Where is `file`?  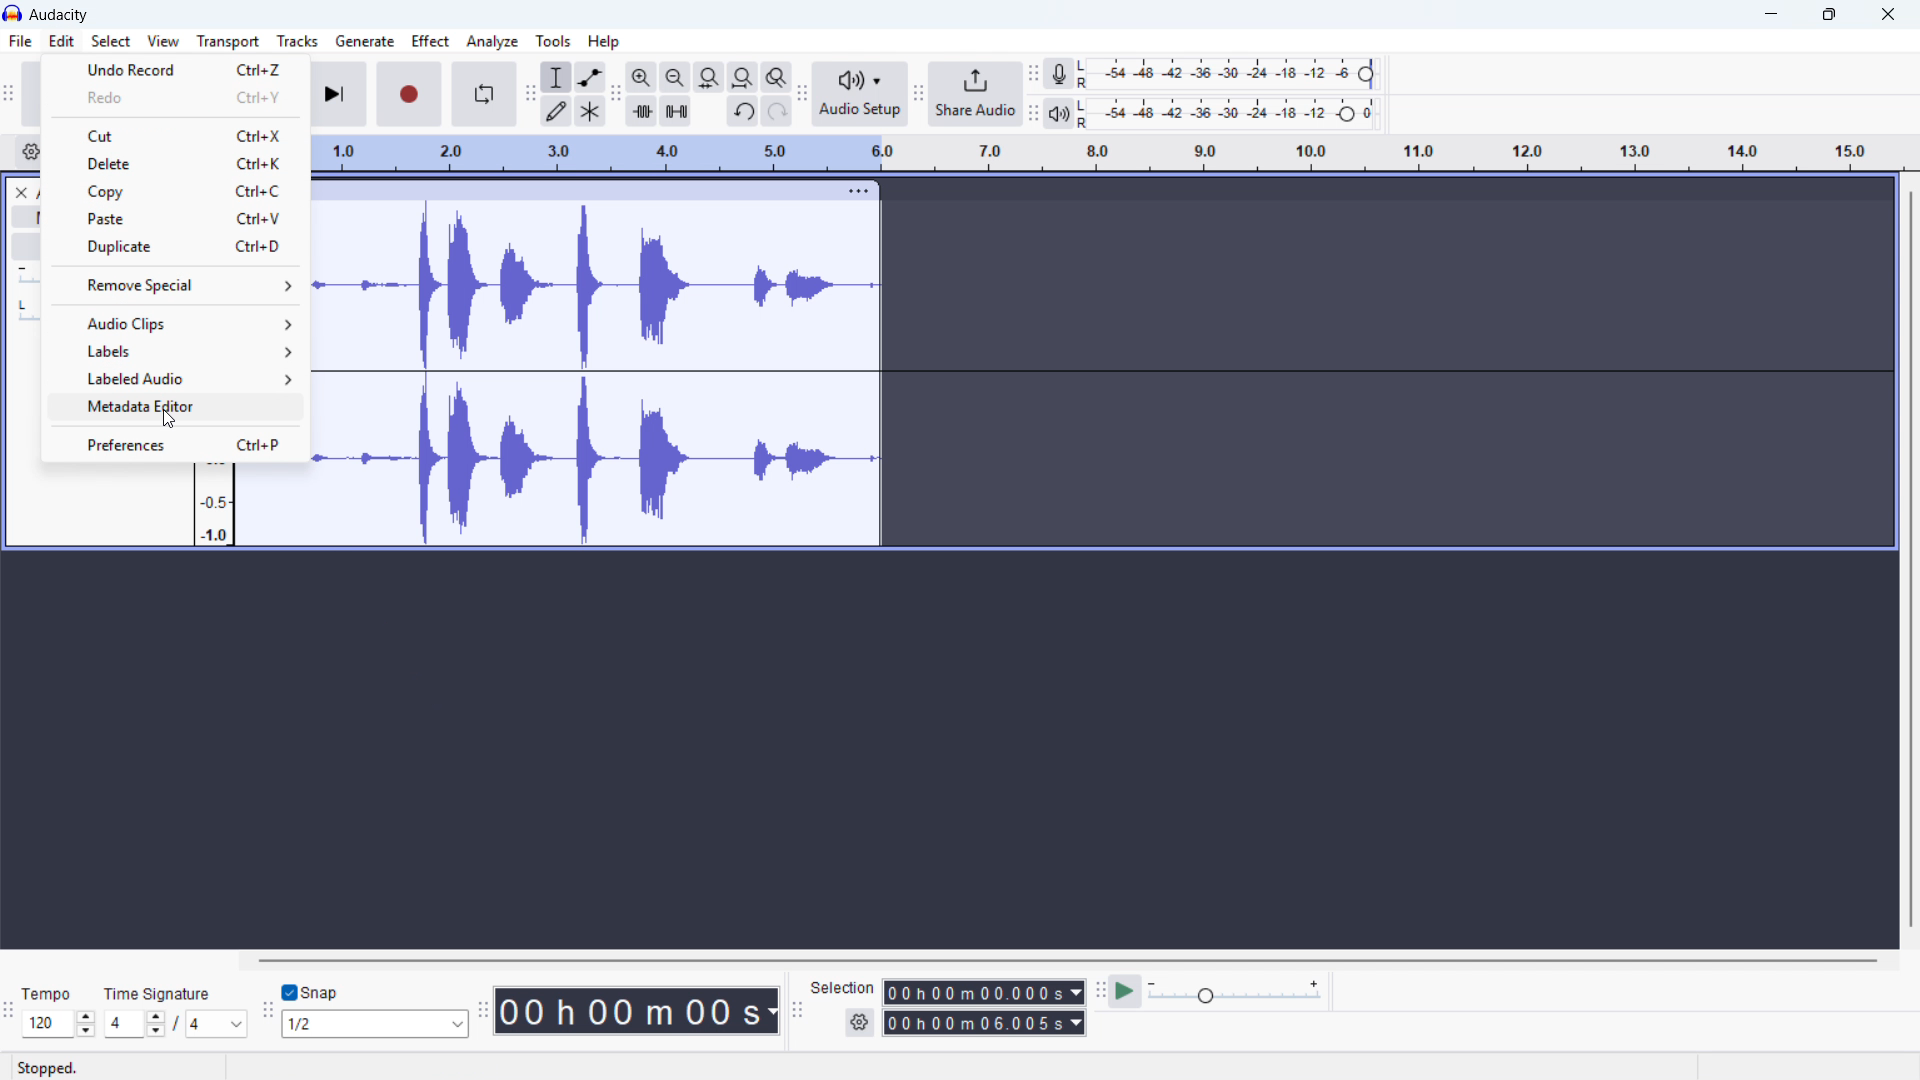
file is located at coordinates (22, 42).